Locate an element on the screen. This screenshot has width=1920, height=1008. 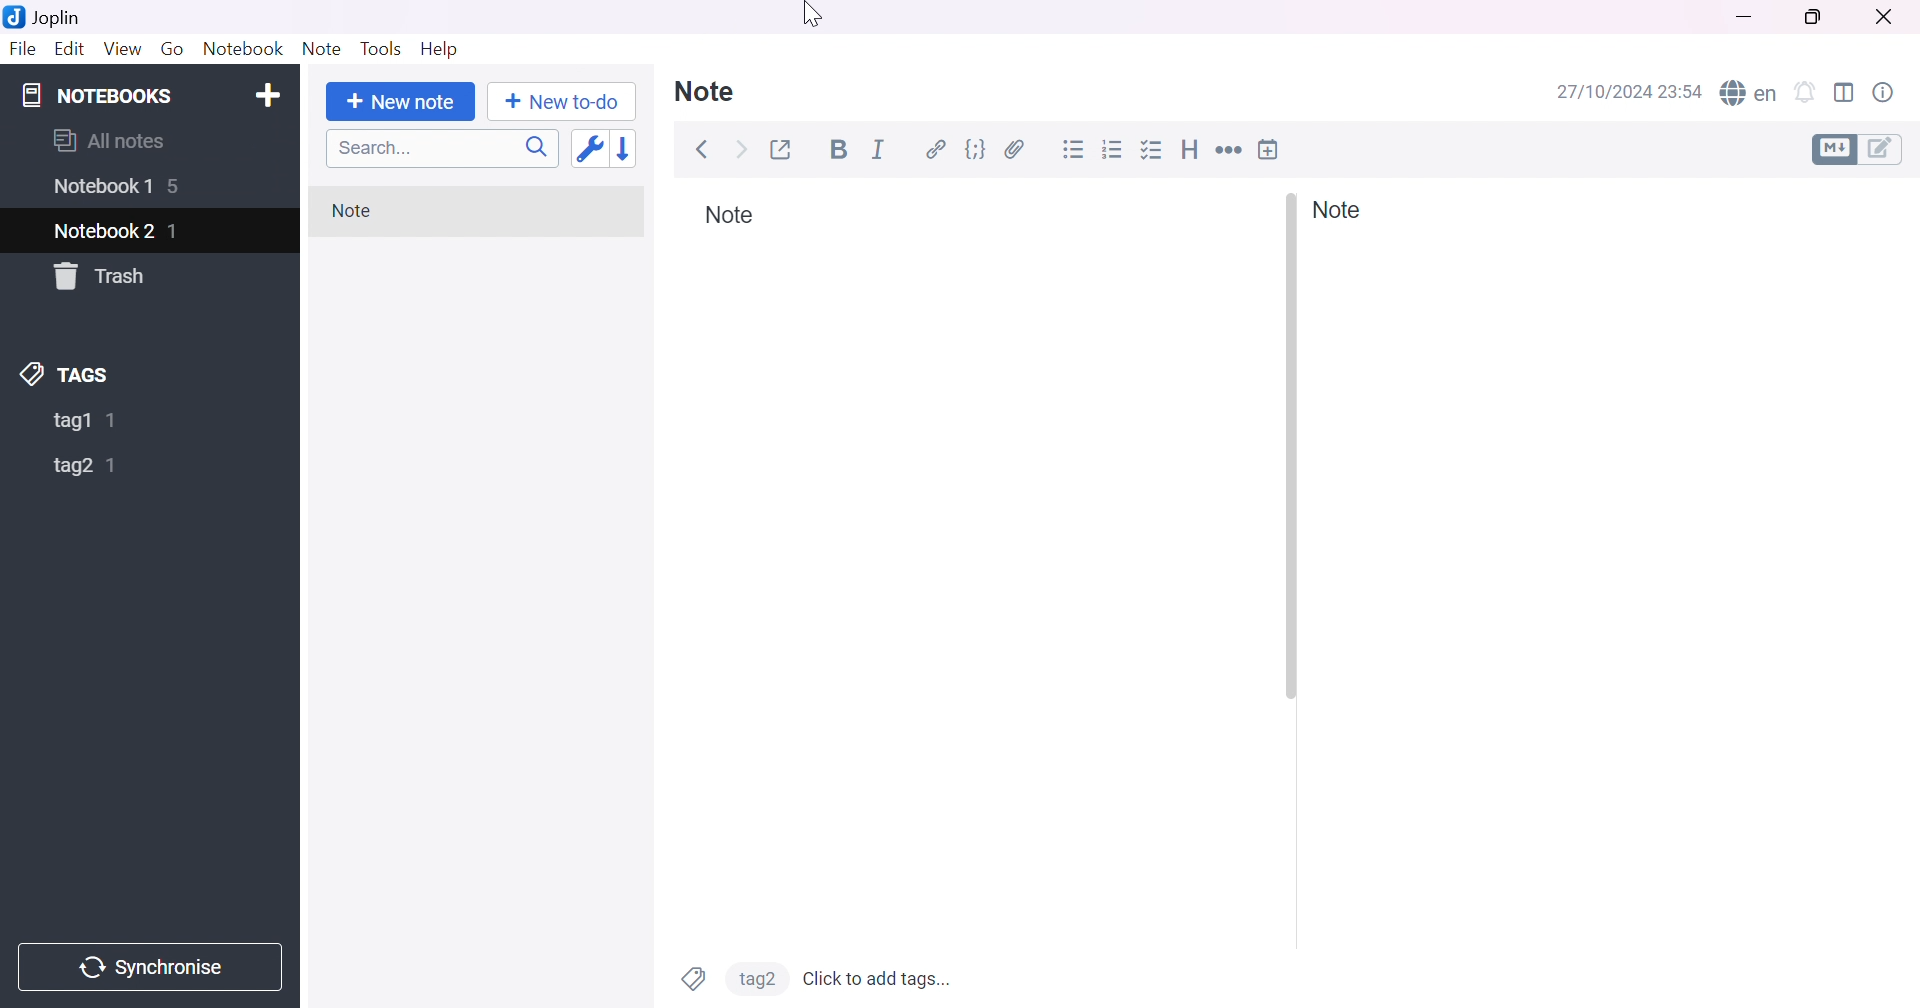
Cursor is located at coordinates (812, 16).